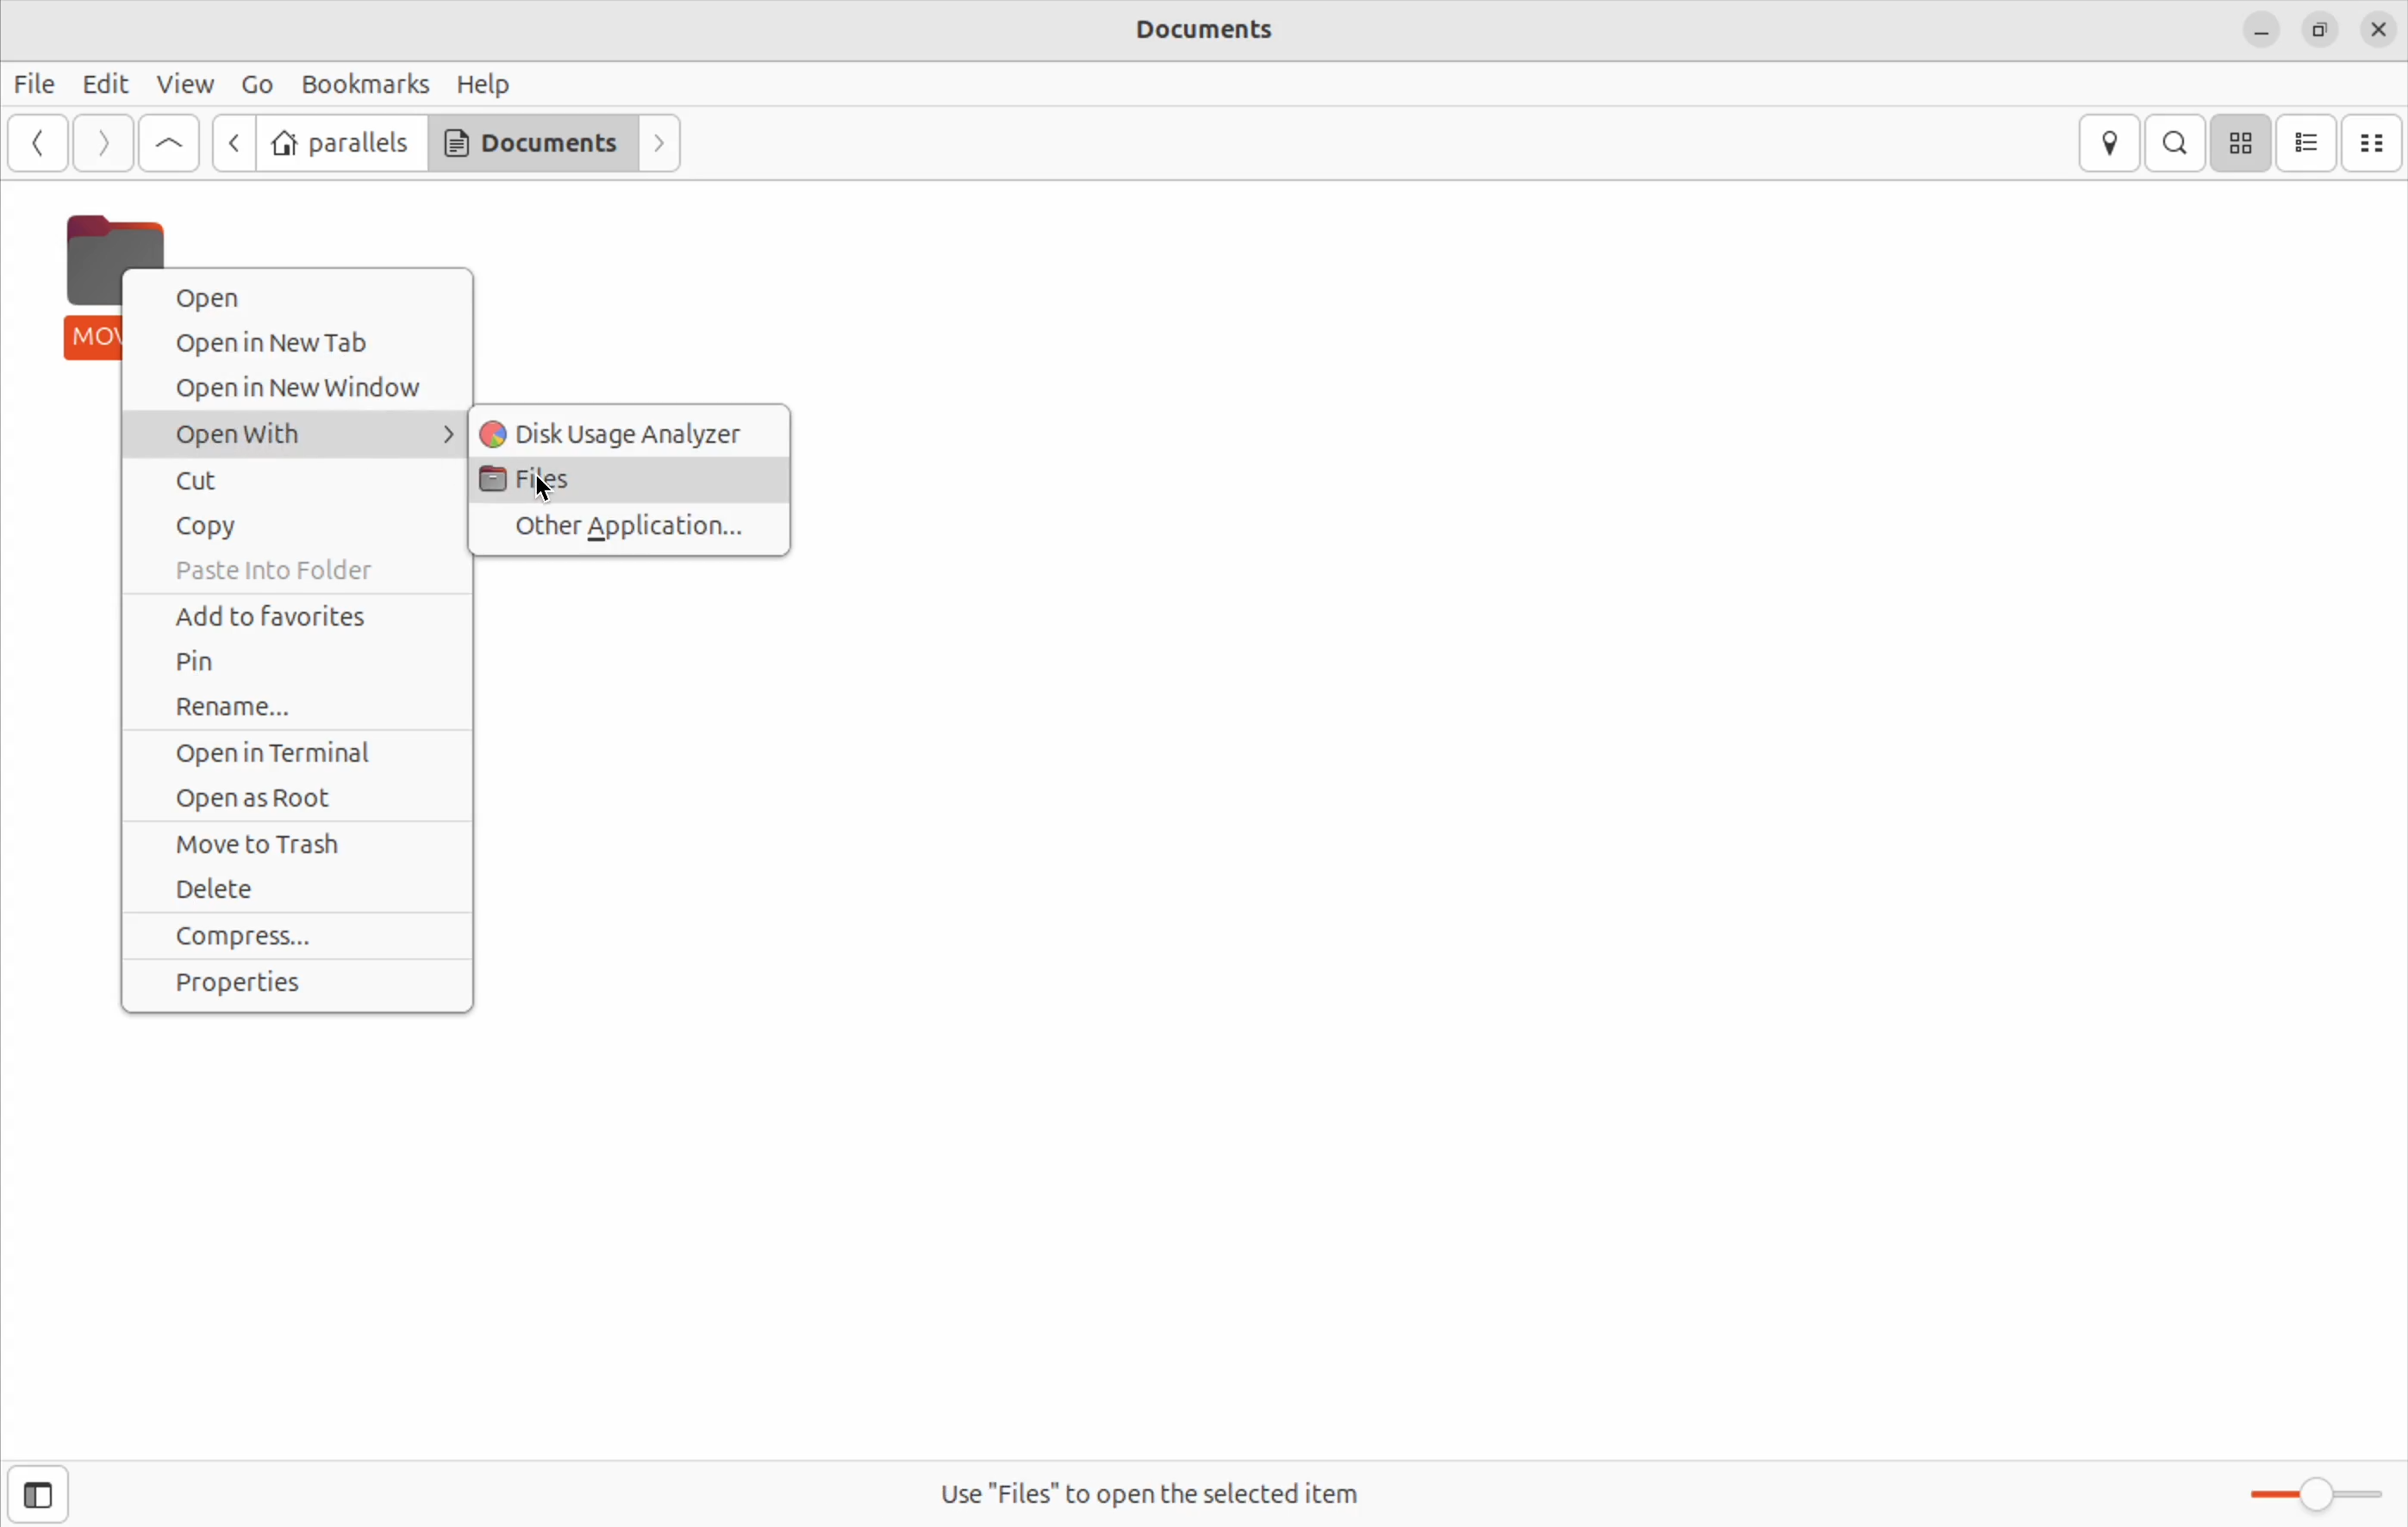 This screenshot has width=2408, height=1527. I want to click on Rename, so click(297, 706).